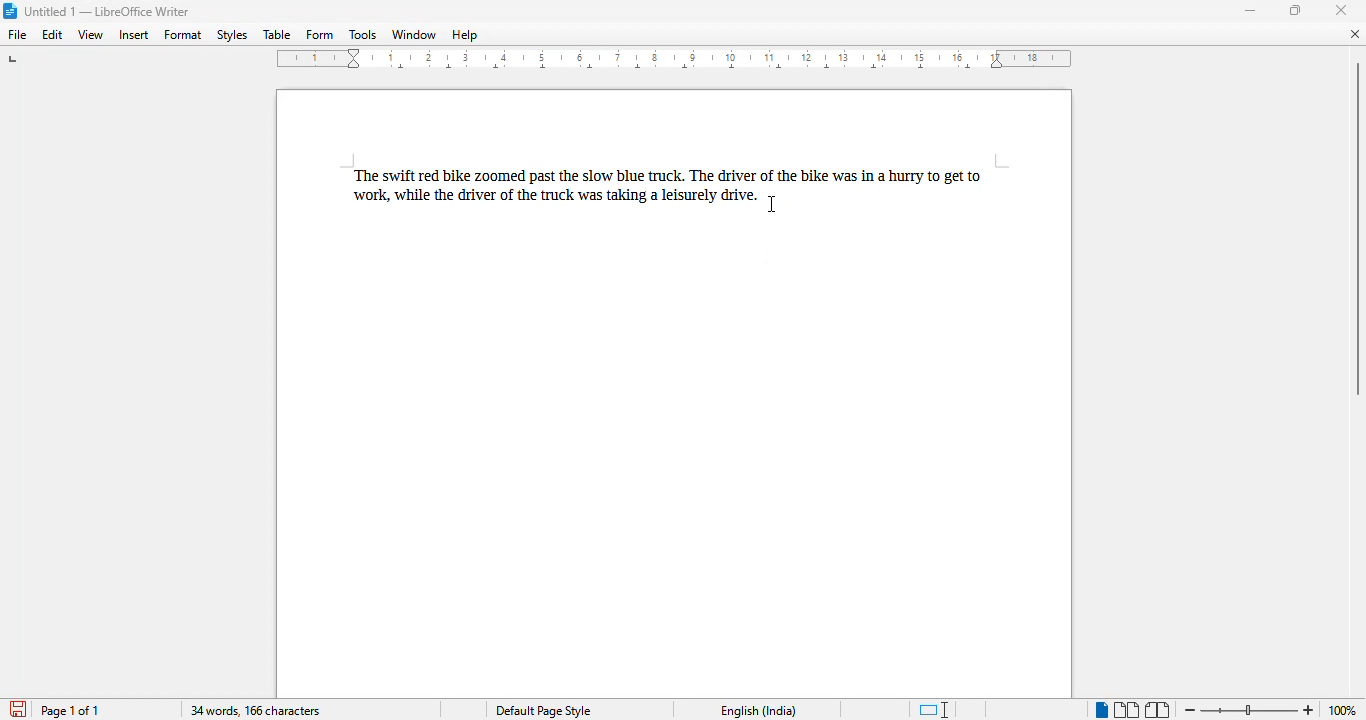  What do you see at coordinates (679, 183) in the screenshot?
I see `The swift red bike zoomed past the slow blue truck. The driver of the bike was in a hurry to get to work, while the driver of the truck was taking a leisurely drive. ` at bounding box center [679, 183].